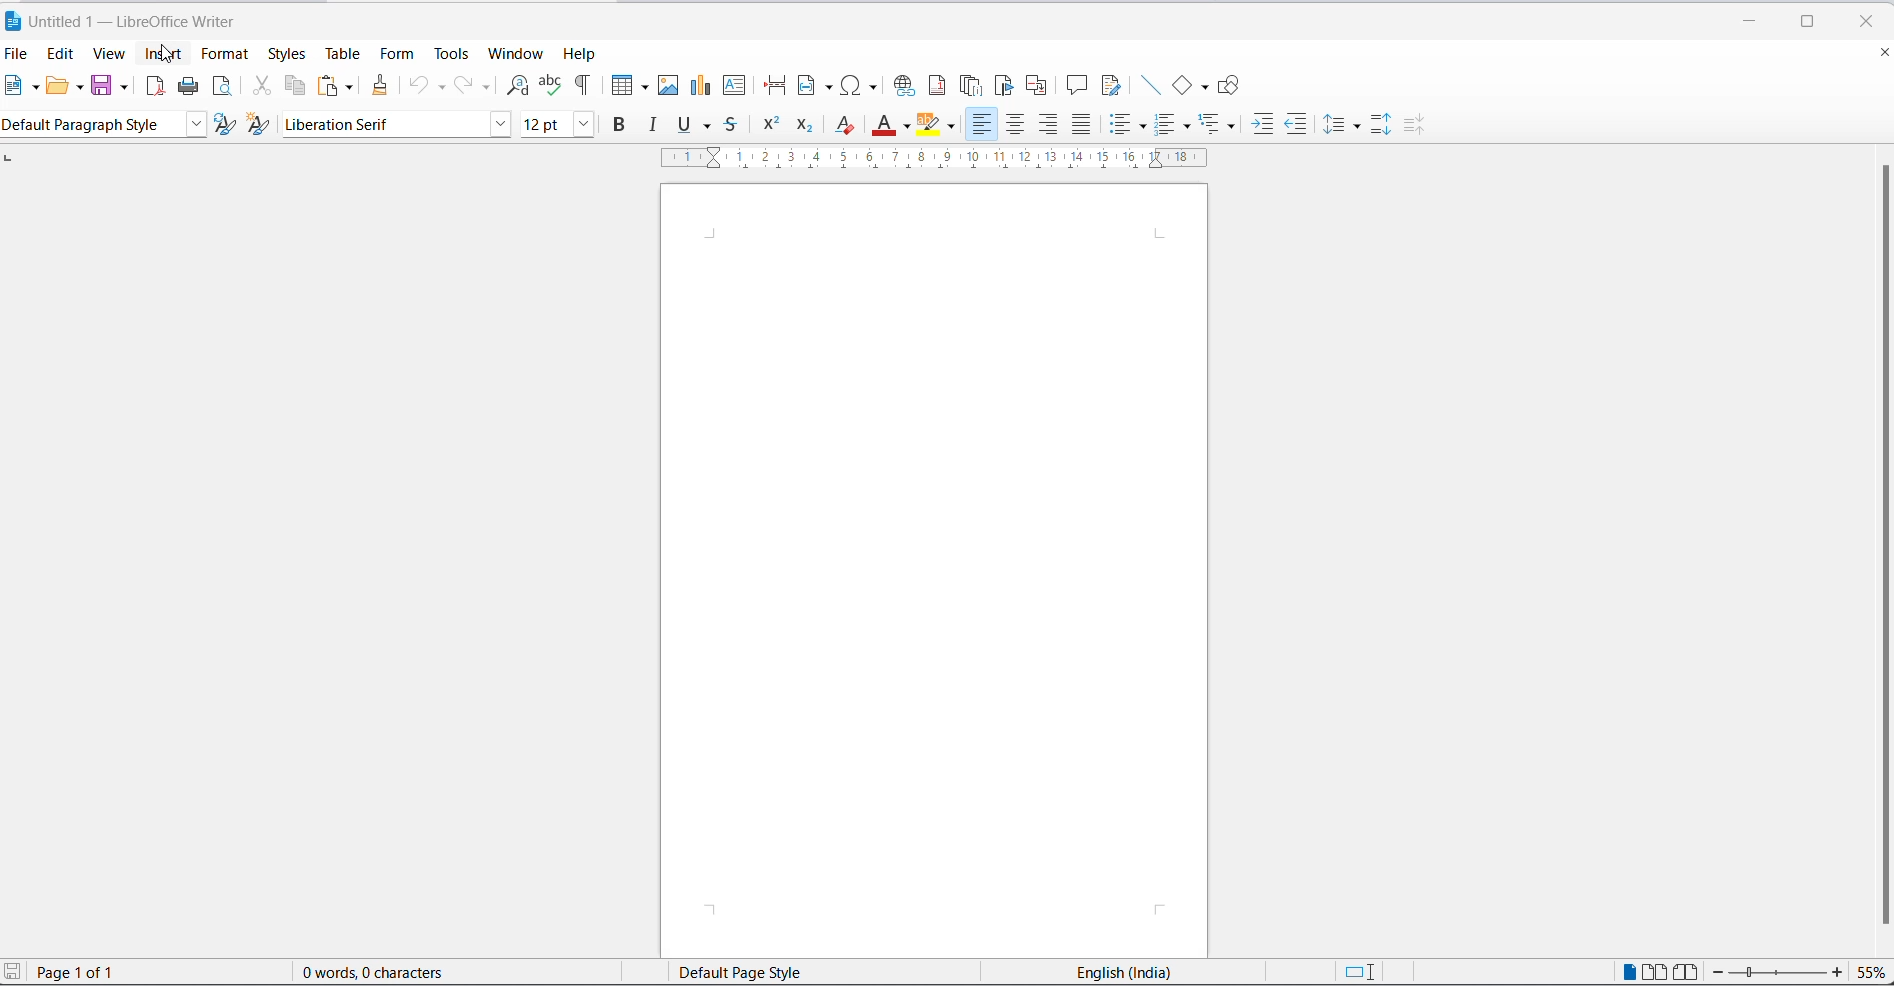  Describe the element at coordinates (669, 85) in the screenshot. I see `insert images` at that location.